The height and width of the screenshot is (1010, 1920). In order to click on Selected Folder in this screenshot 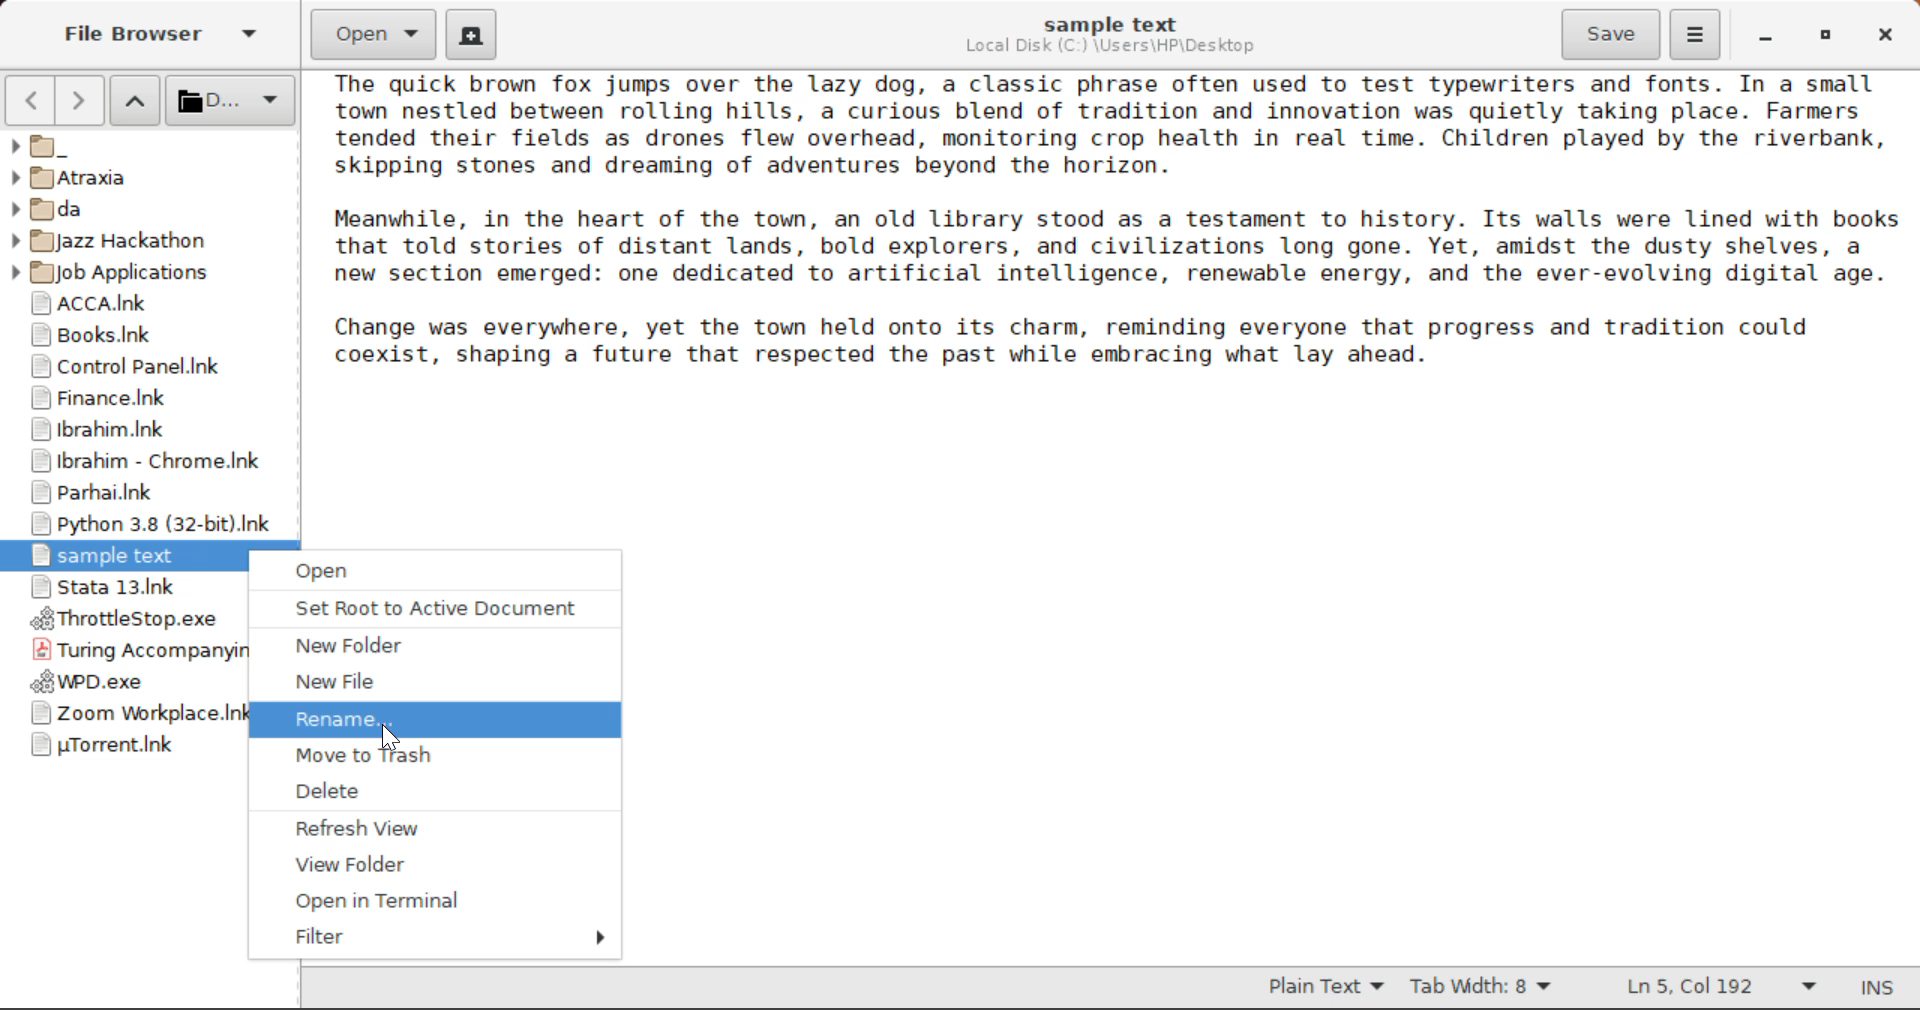, I will do `click(228, 101)`.